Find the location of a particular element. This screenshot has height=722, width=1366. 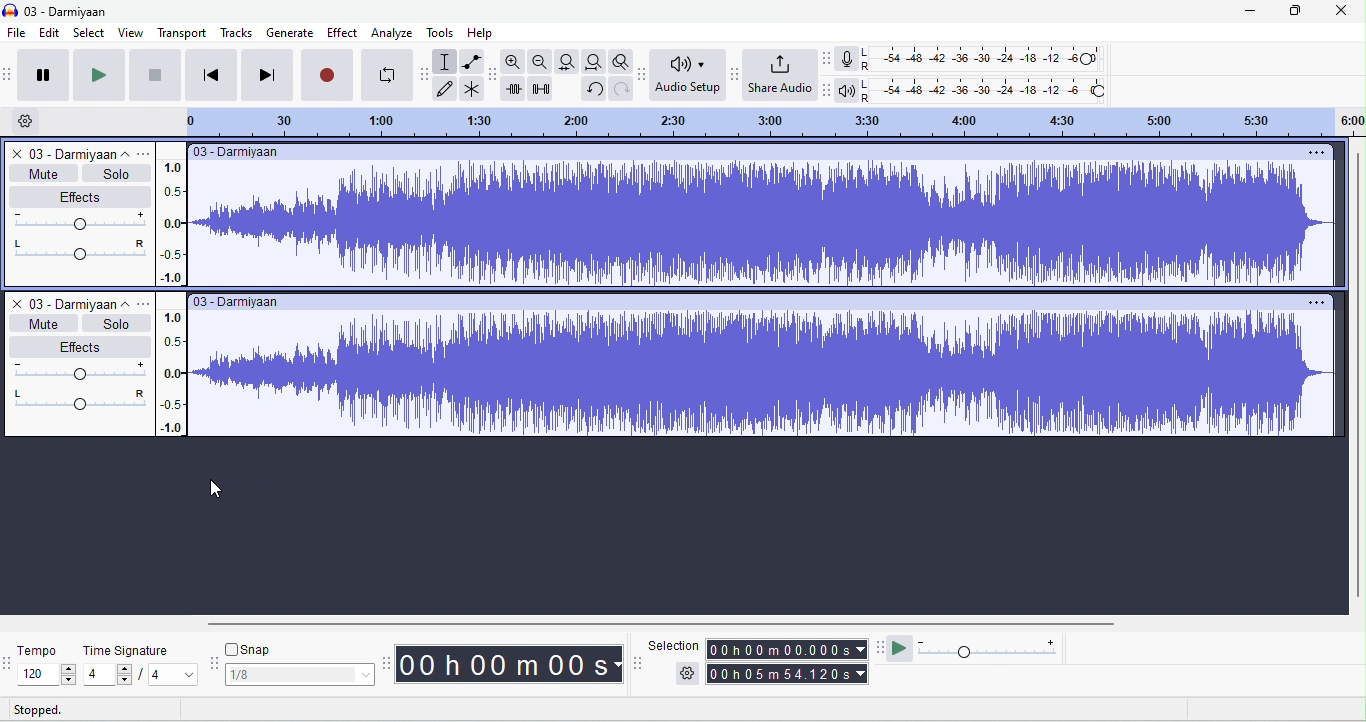

recoding level is located at coordinates (984, 59).